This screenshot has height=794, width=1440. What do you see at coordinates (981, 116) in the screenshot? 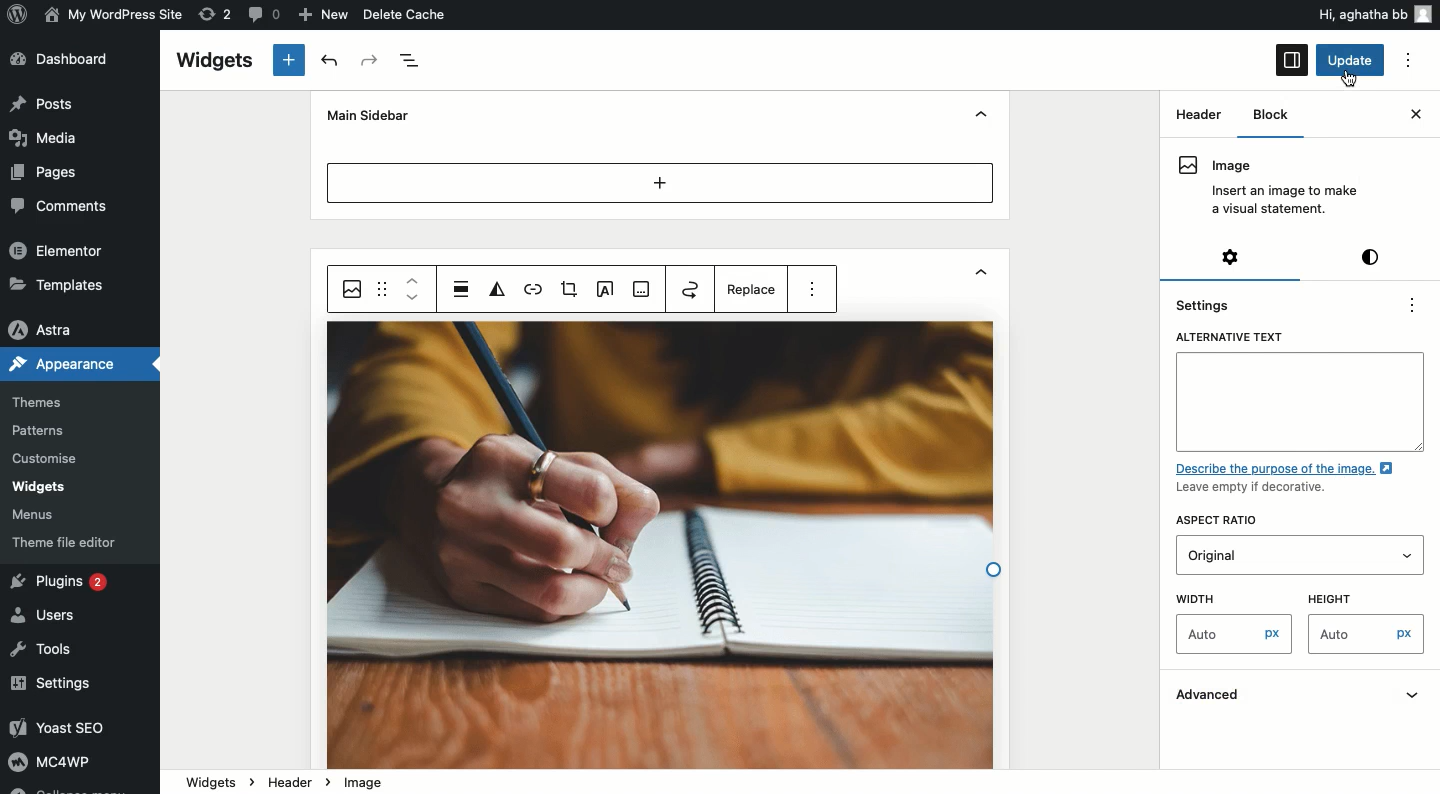
I see `Hide` at bounding box center [981, 116].